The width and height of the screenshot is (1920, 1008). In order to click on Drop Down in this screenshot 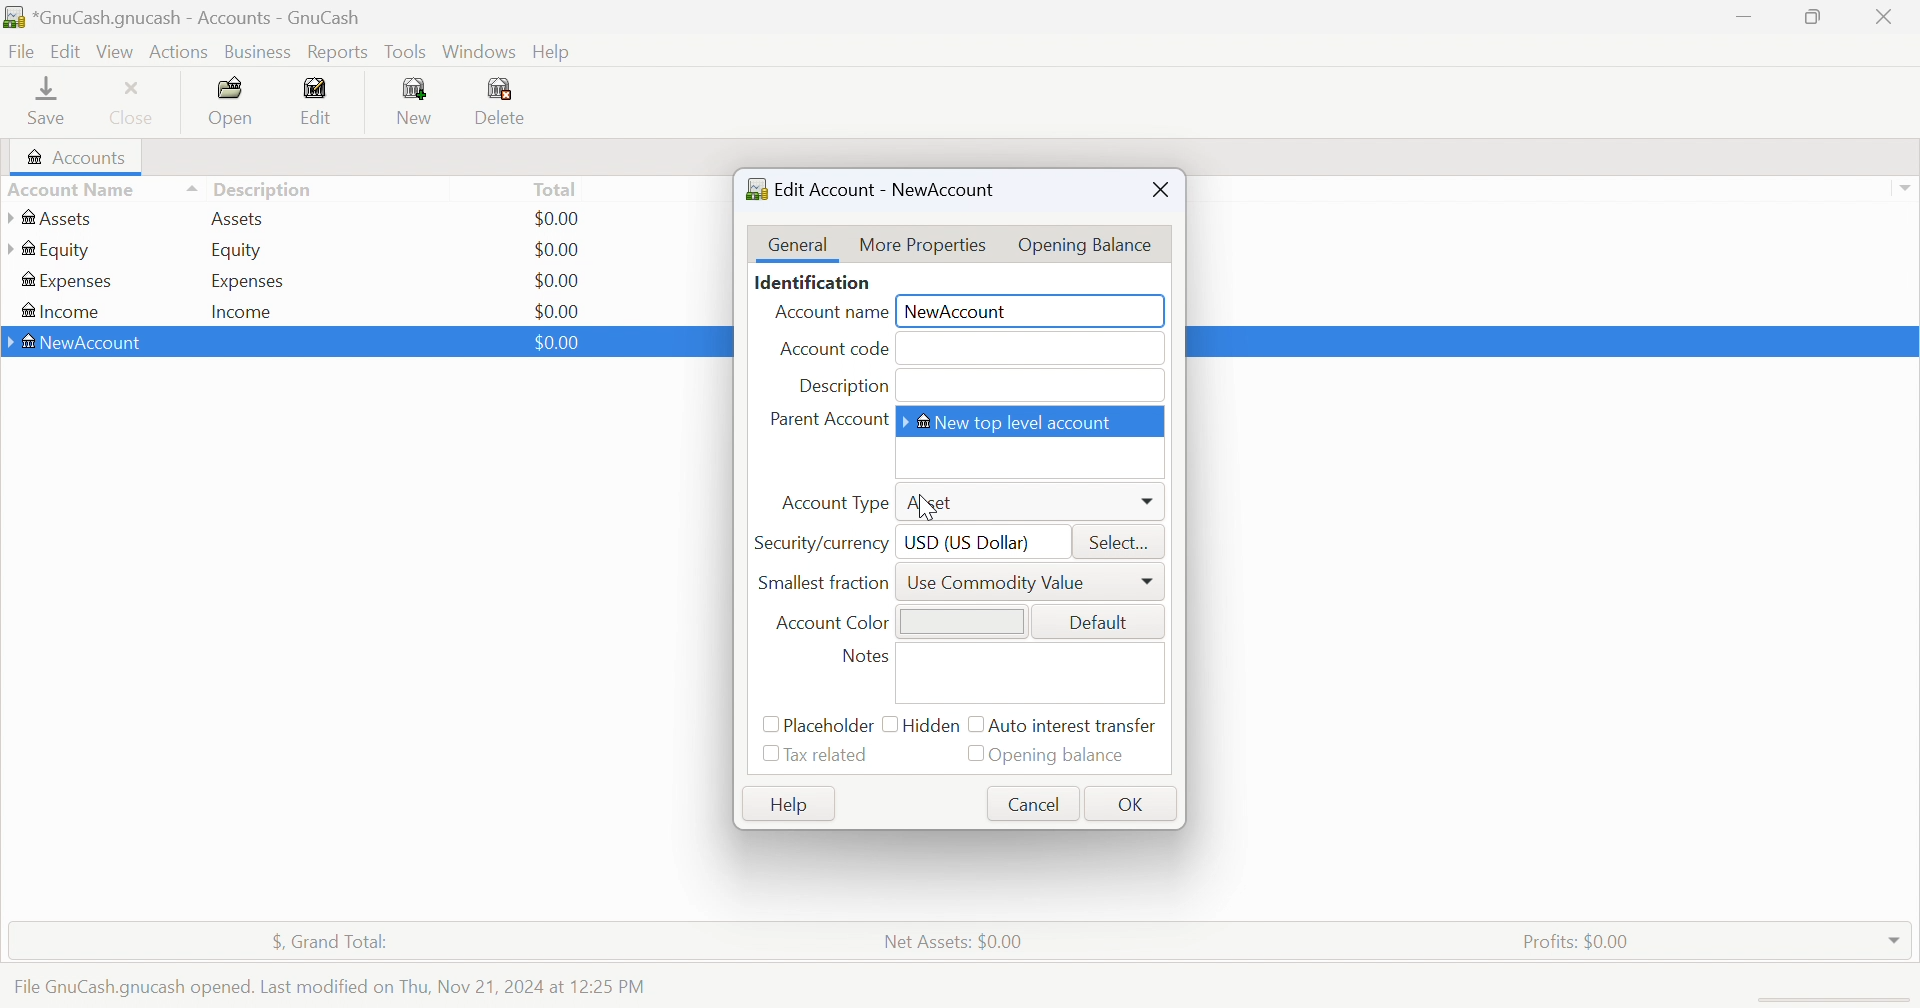, I will do `click(1895, 935)`.